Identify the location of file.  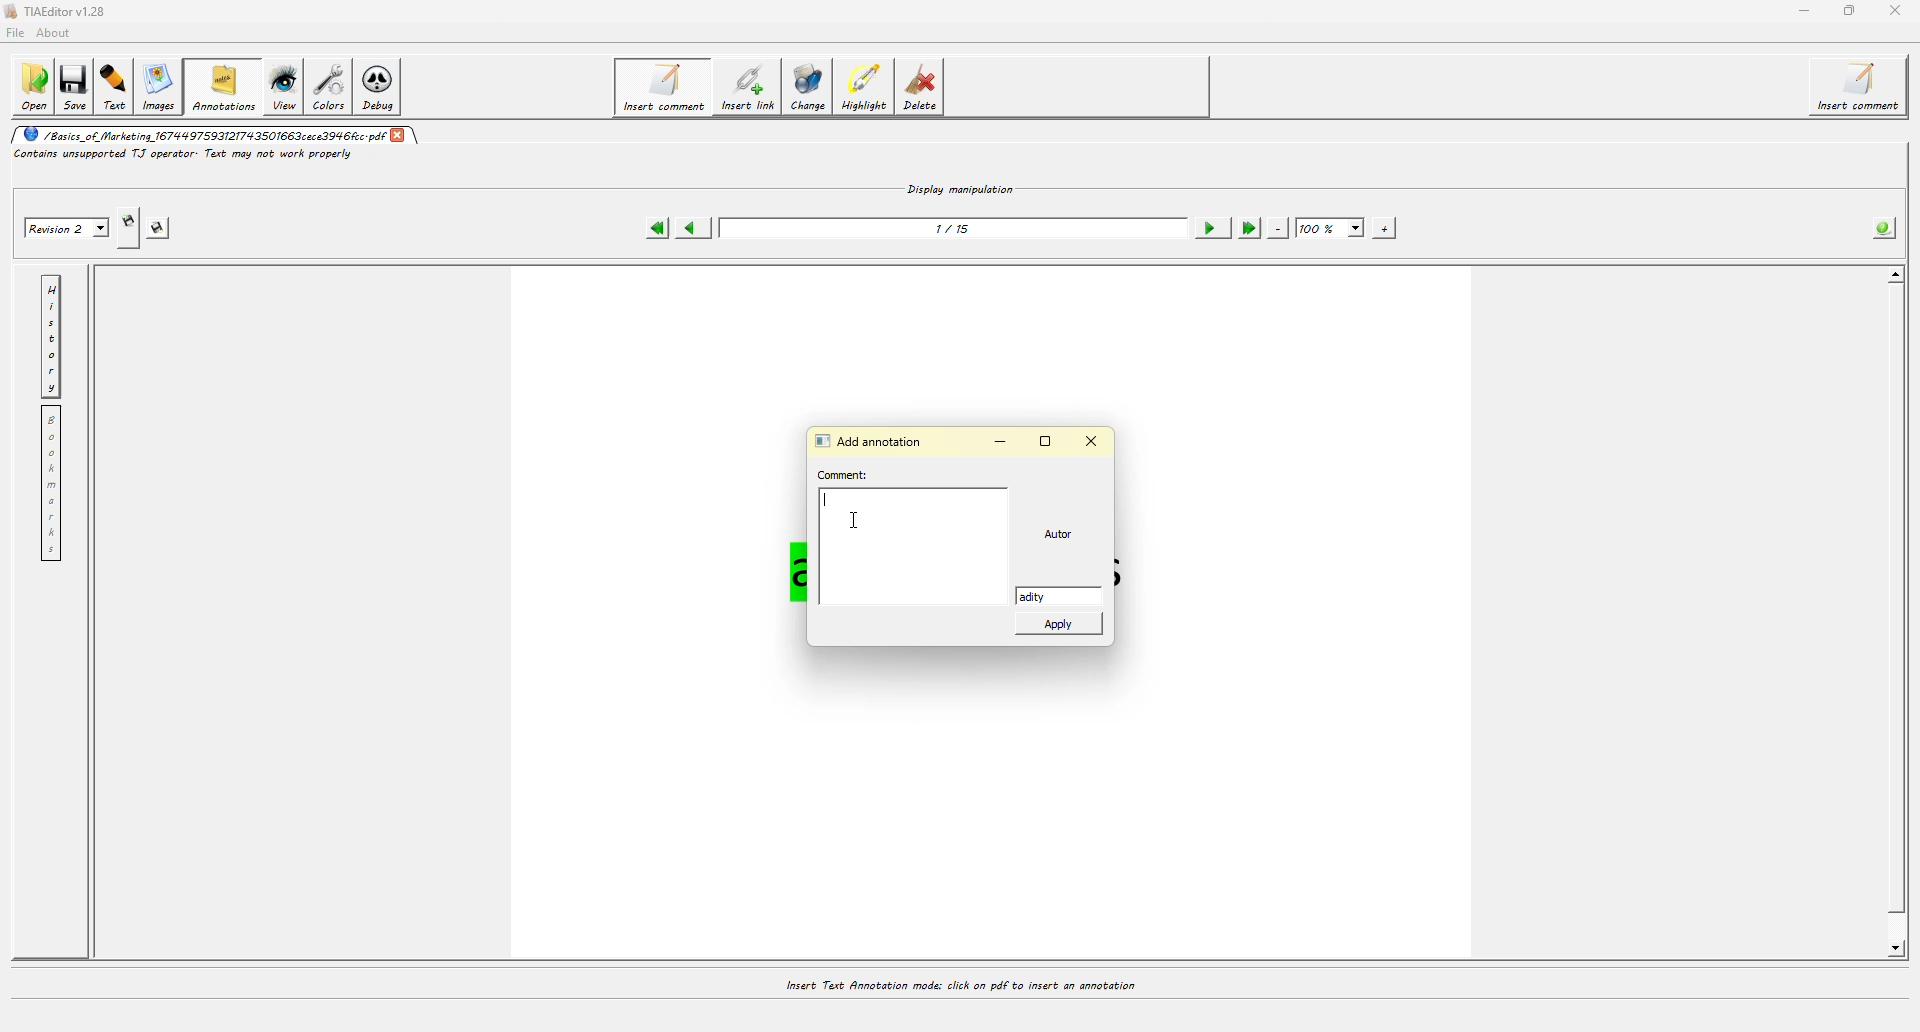
(18, 31).